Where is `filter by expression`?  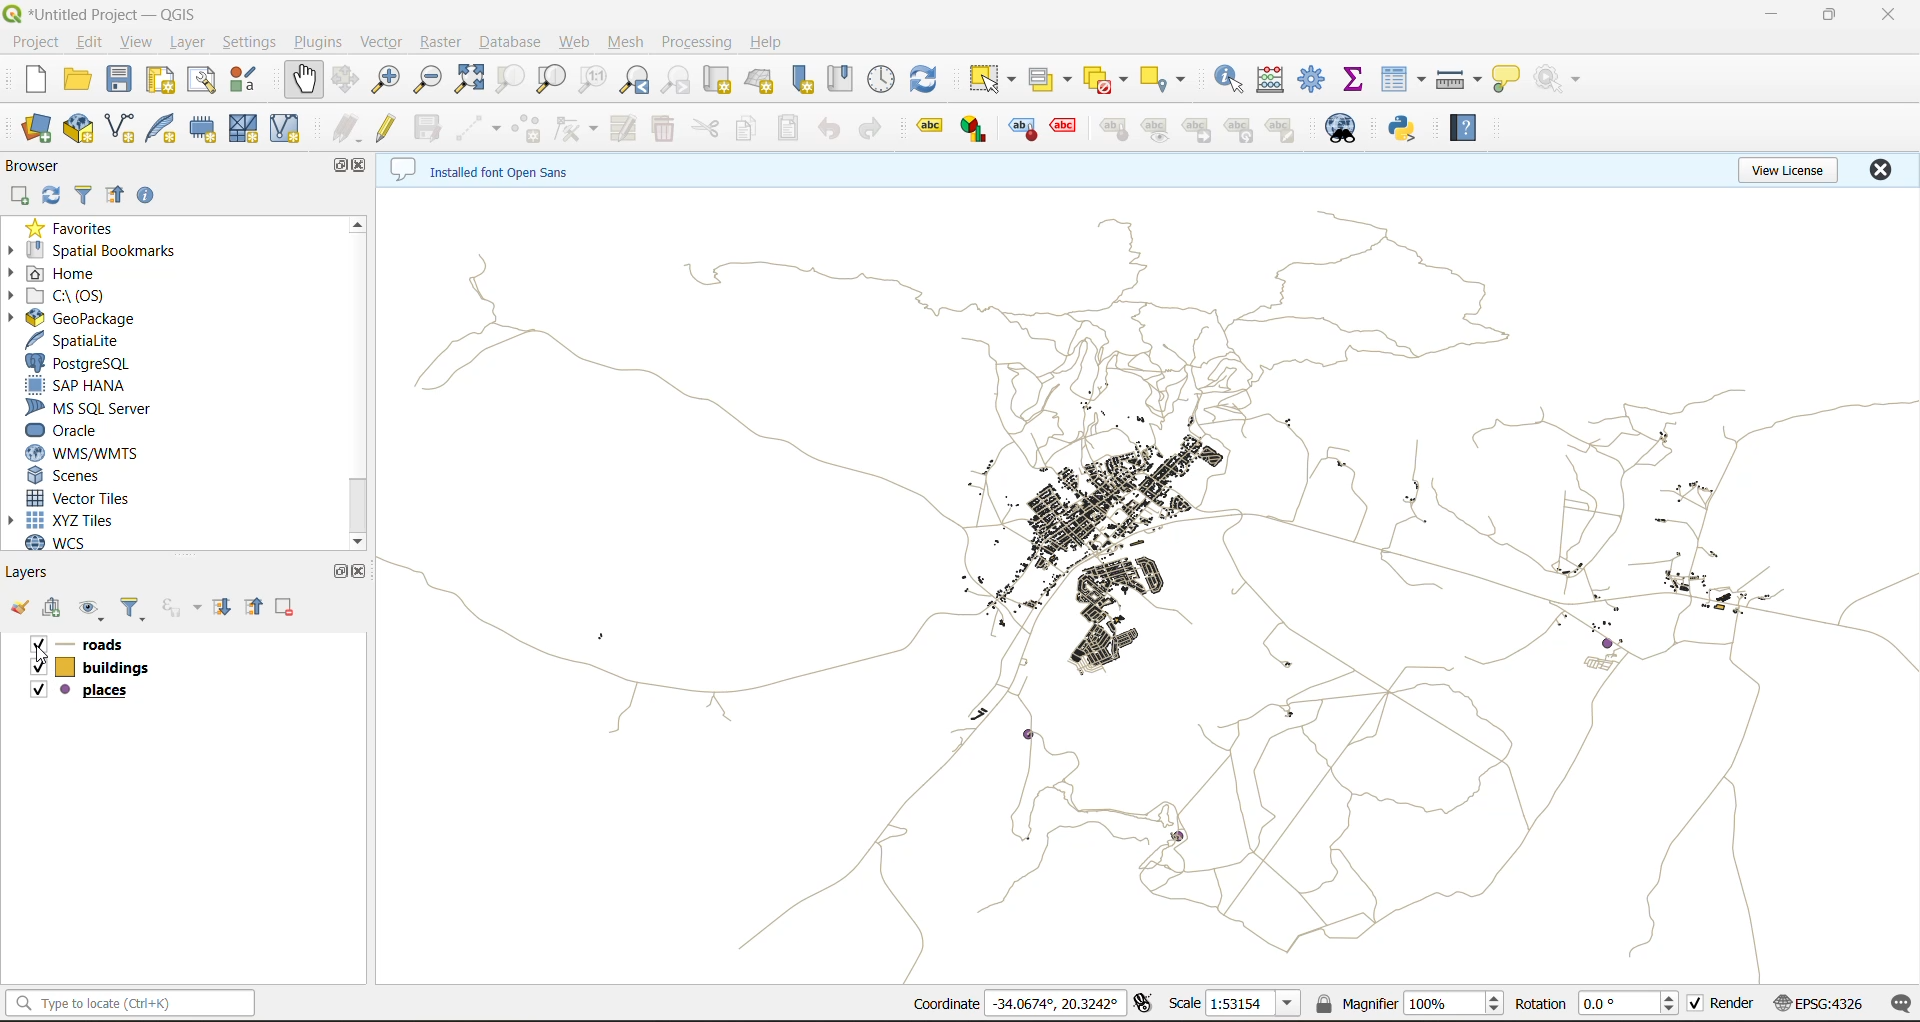 filter by expression is located at coordinates (183, 607).